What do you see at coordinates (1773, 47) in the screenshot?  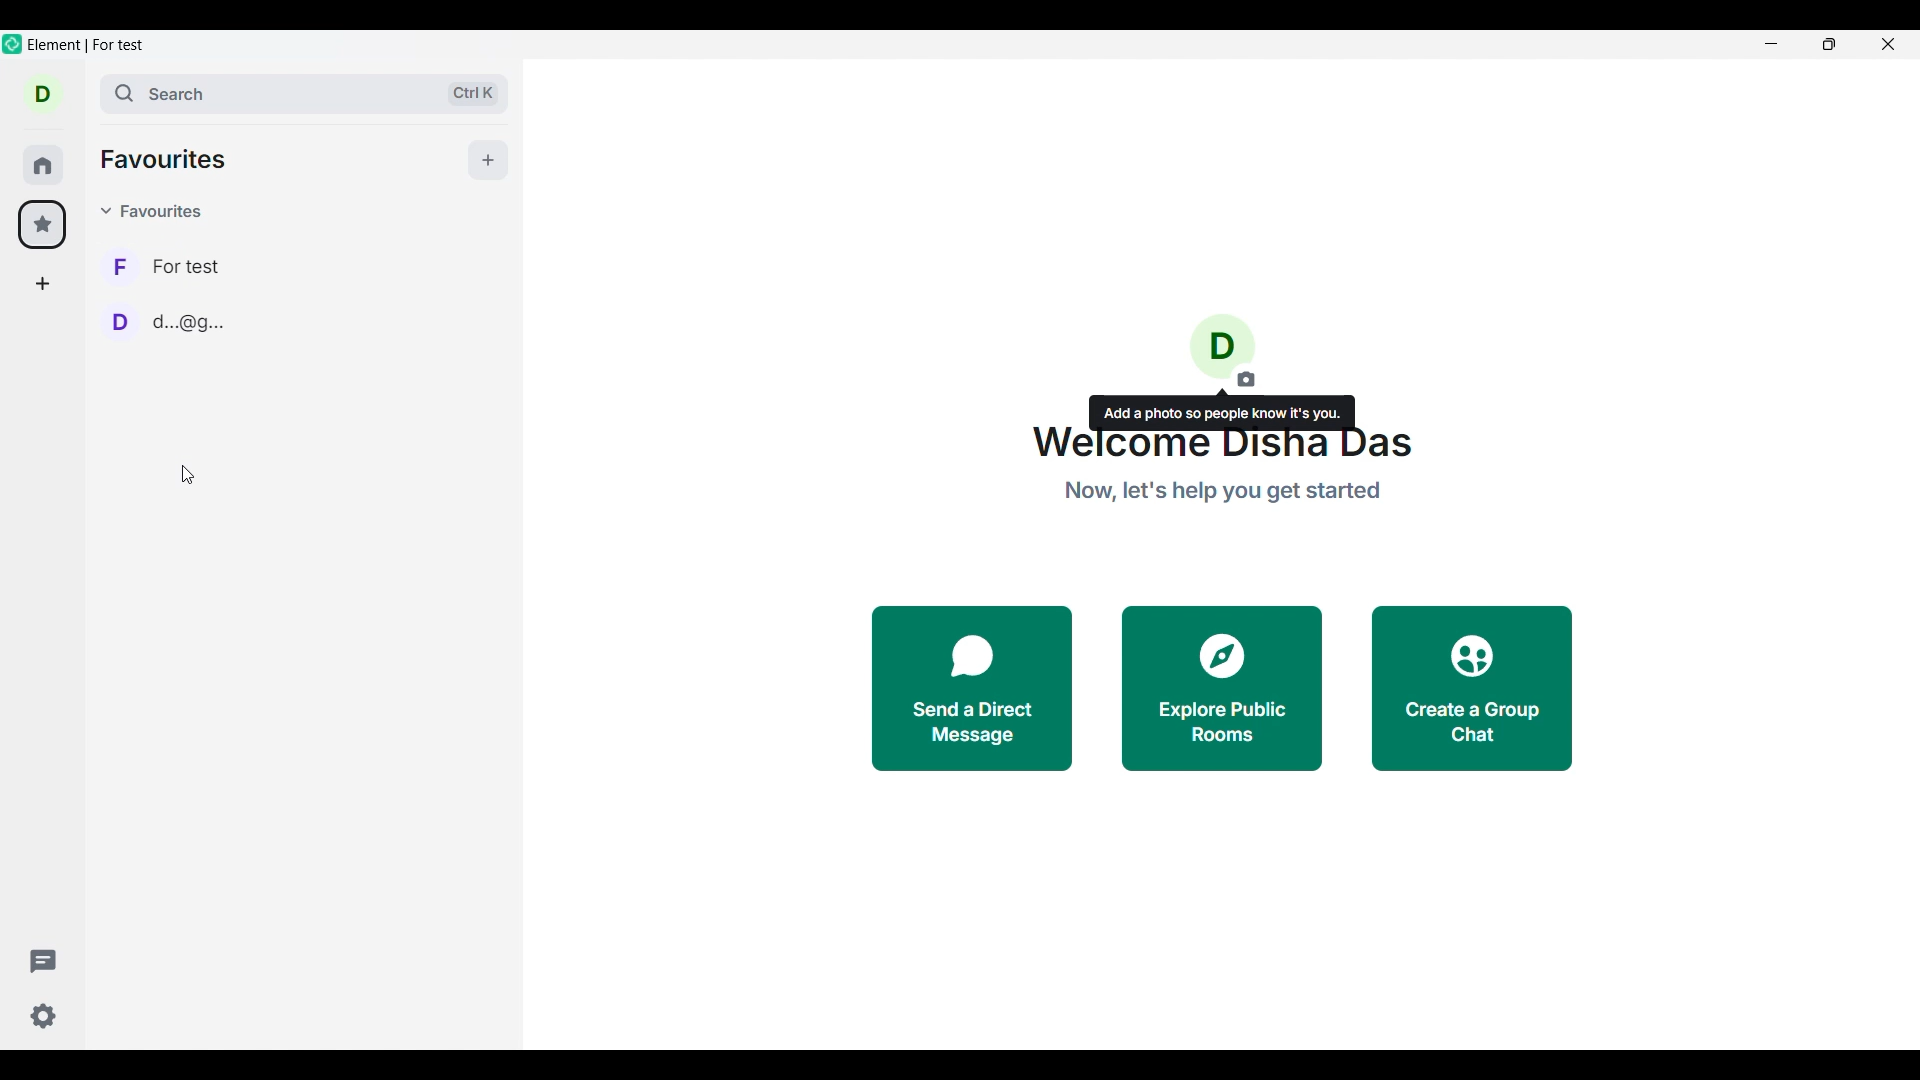 I see `Minimize` at bounding box center [1773, 47].